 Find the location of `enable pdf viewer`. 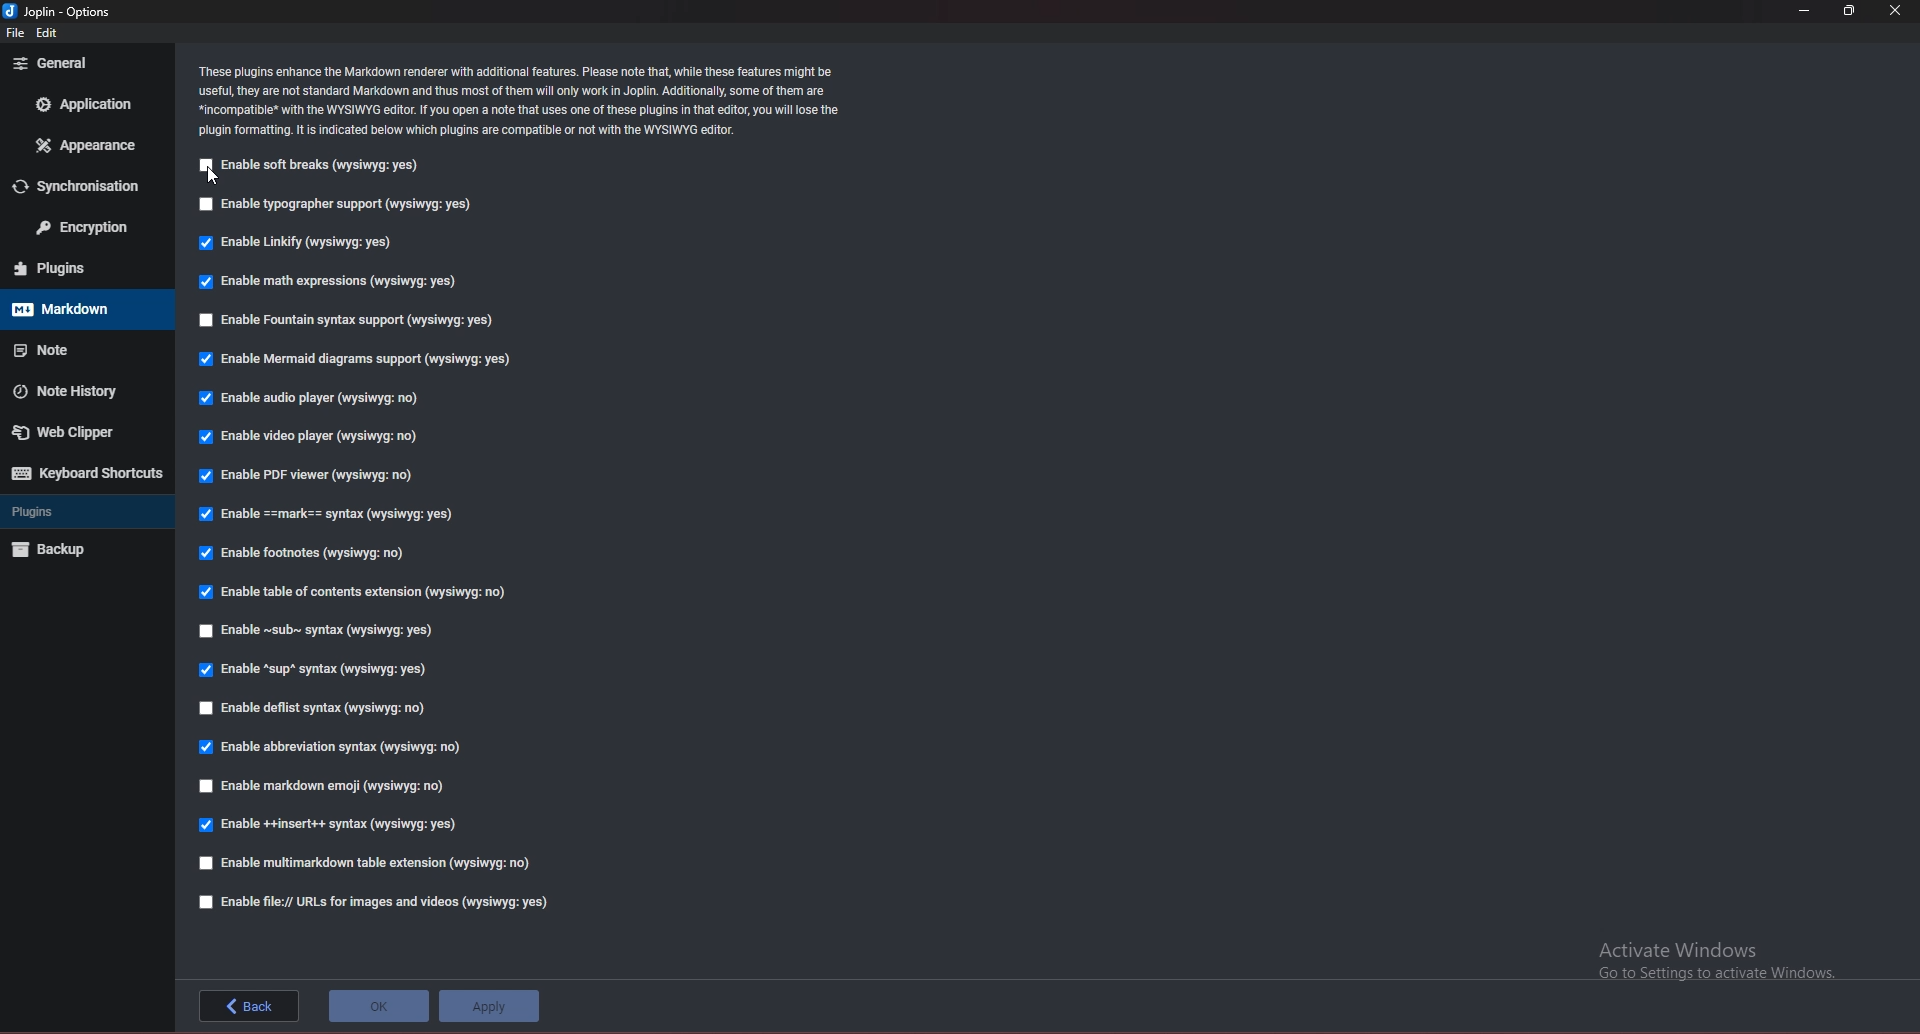

enable pdf viewer is located at coordinates (313, 474).